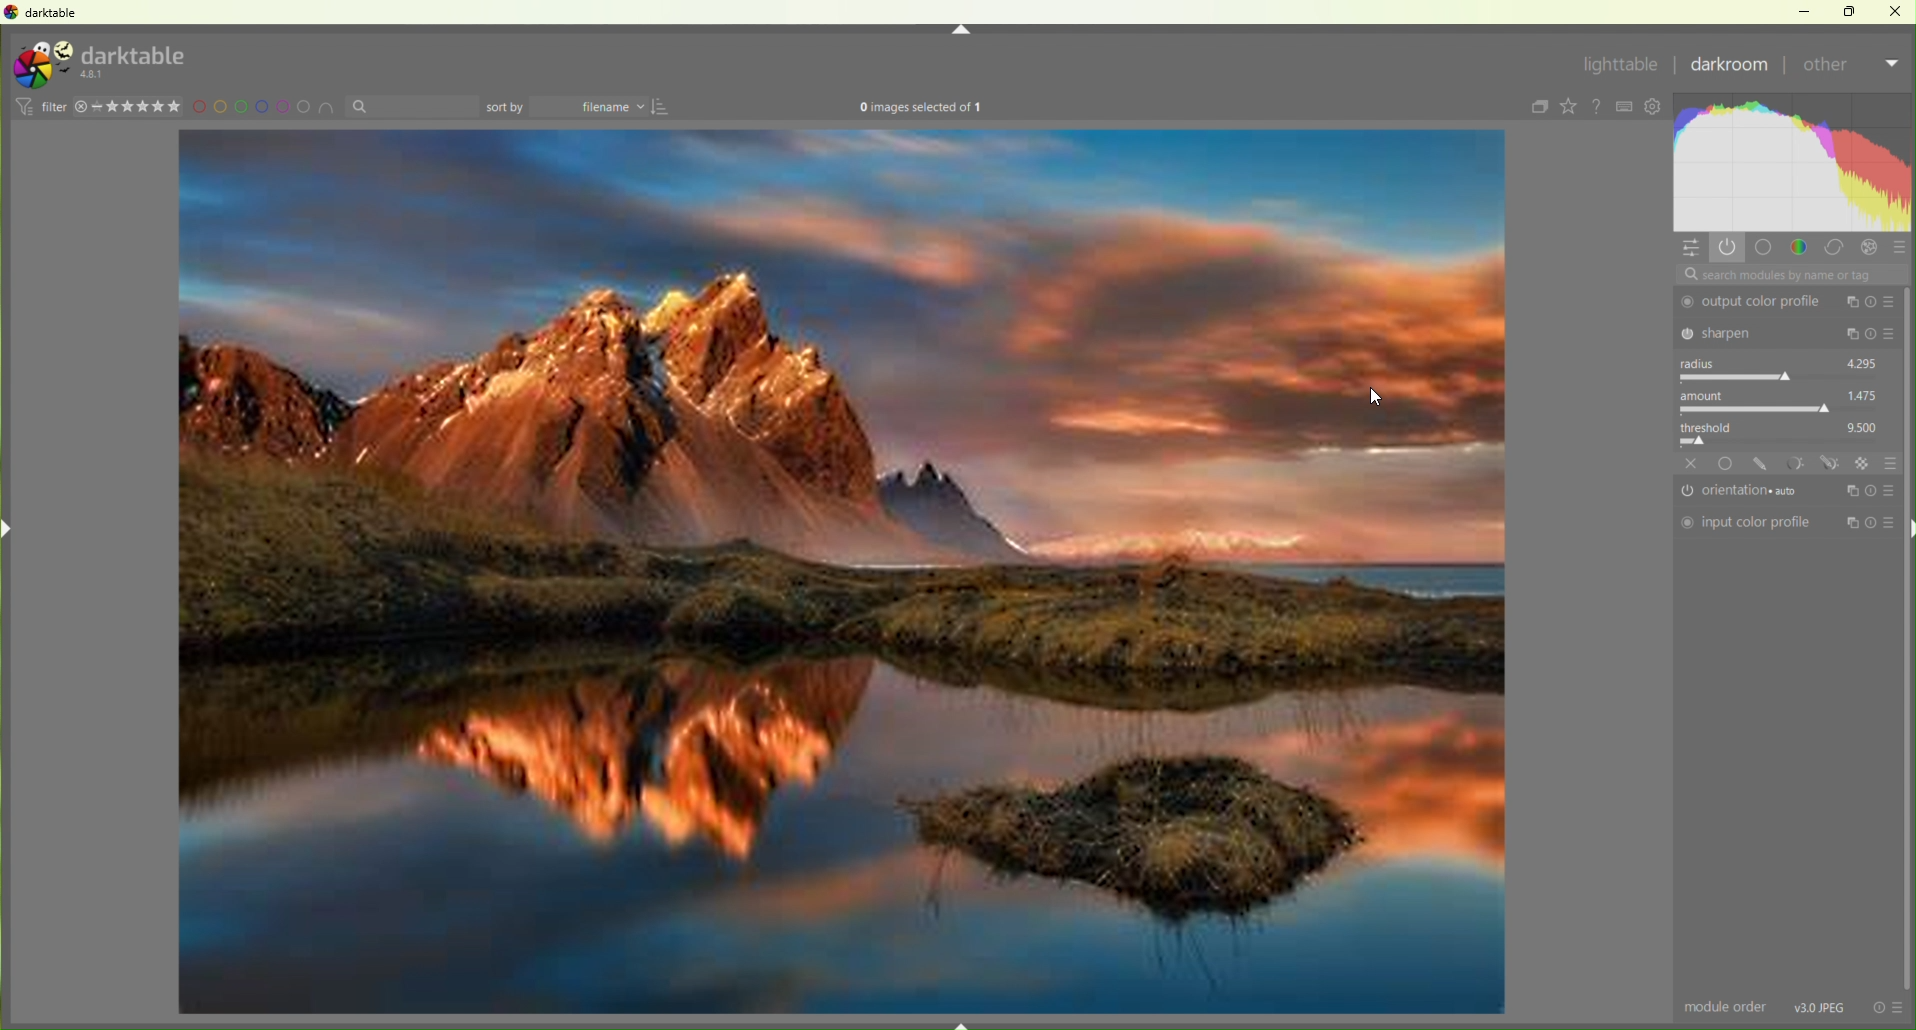 The height and width of the screenshot is (1030, 1916). Describe the element at coordinates (1849, 68) in the screenshot. I see `Other` at that location.